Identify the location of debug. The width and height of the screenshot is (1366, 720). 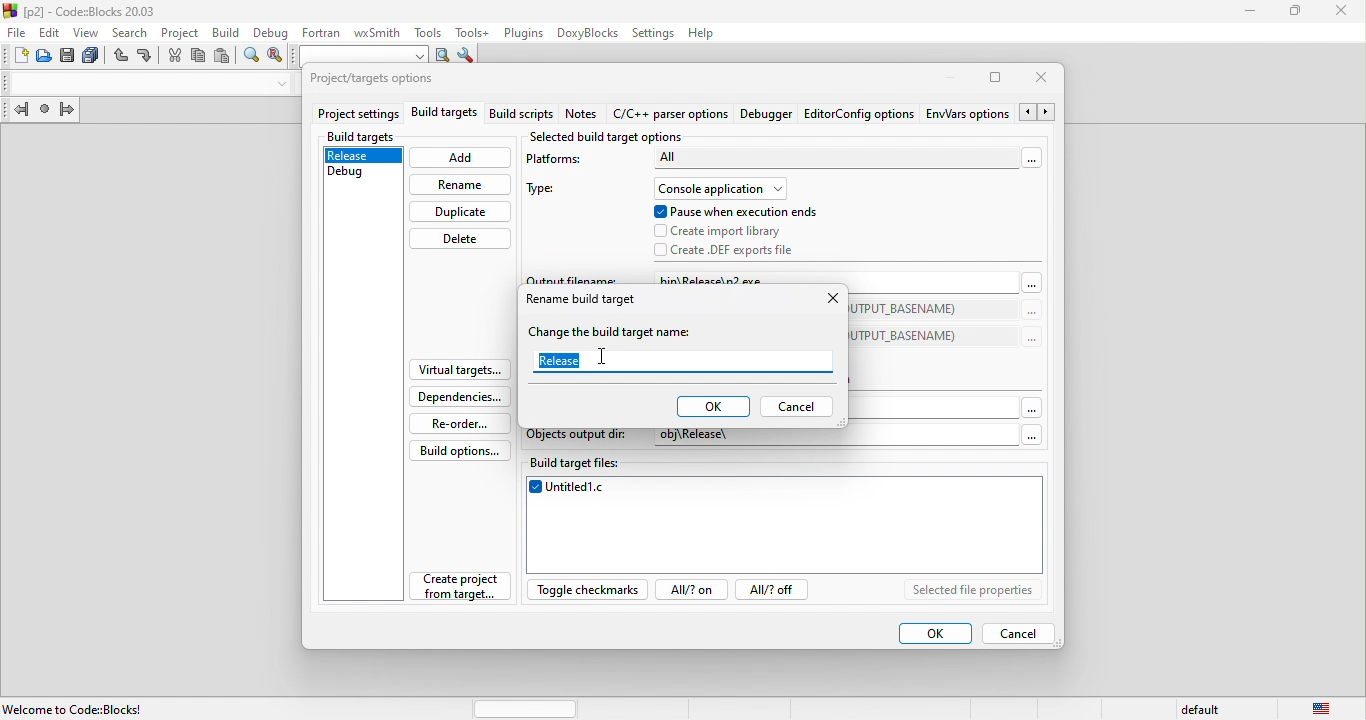
(362, 176).